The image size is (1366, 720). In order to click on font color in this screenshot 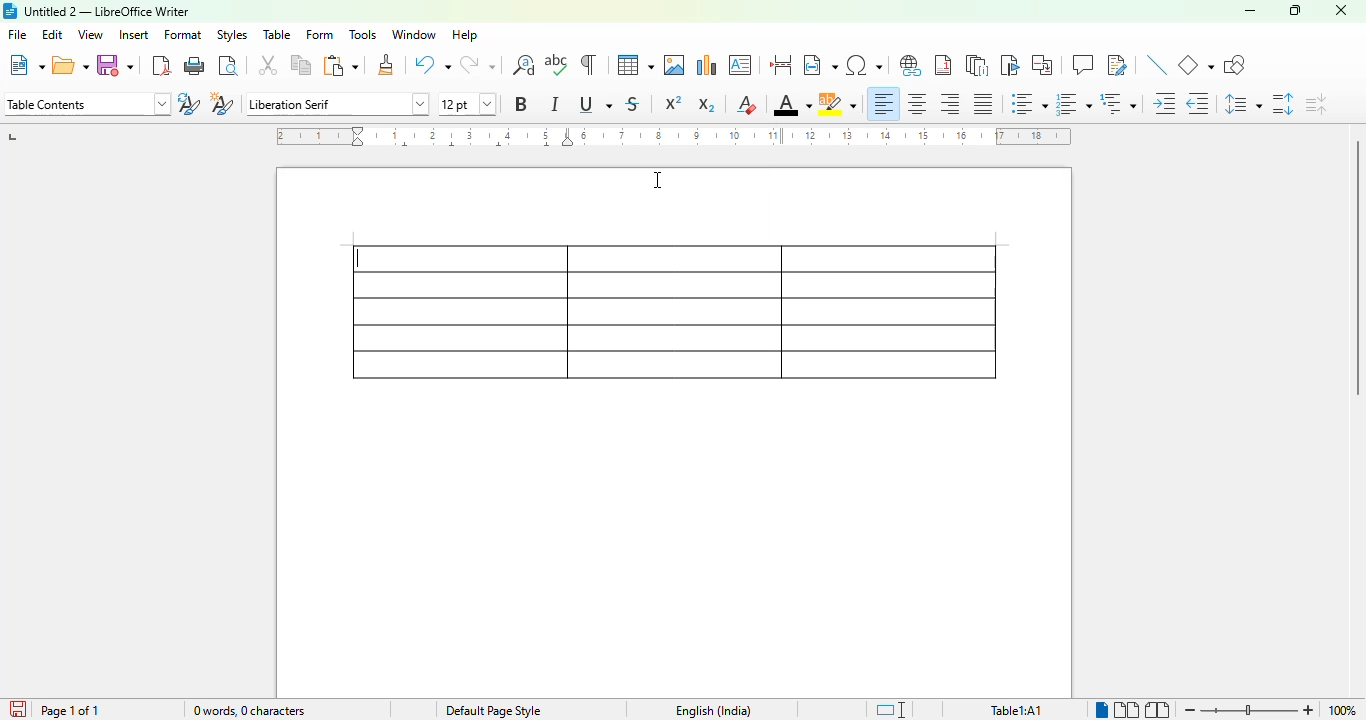, I will do `click(792, 104)`.